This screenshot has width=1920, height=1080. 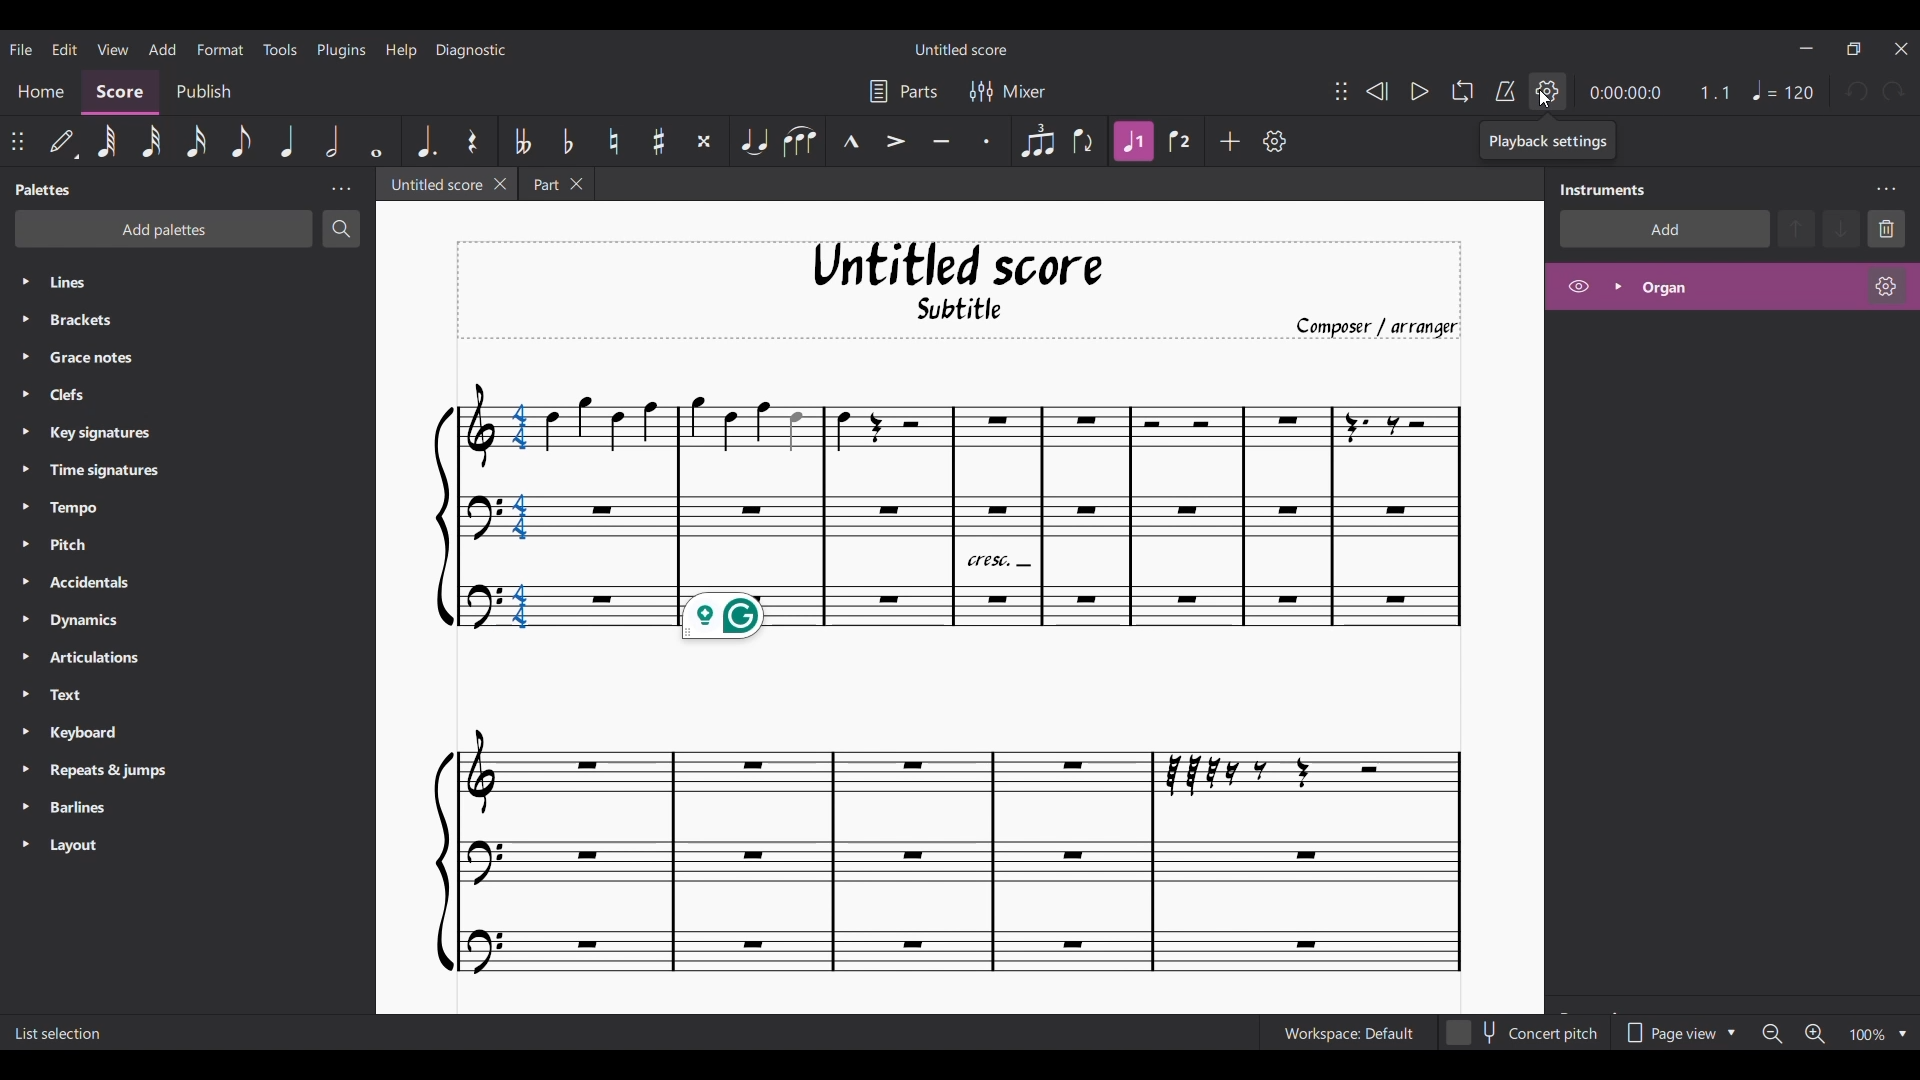 What do you see at coordinates (520, 516) in the screenshot?
I see `Selected chord highlighted` at bounding box center [520, 516].